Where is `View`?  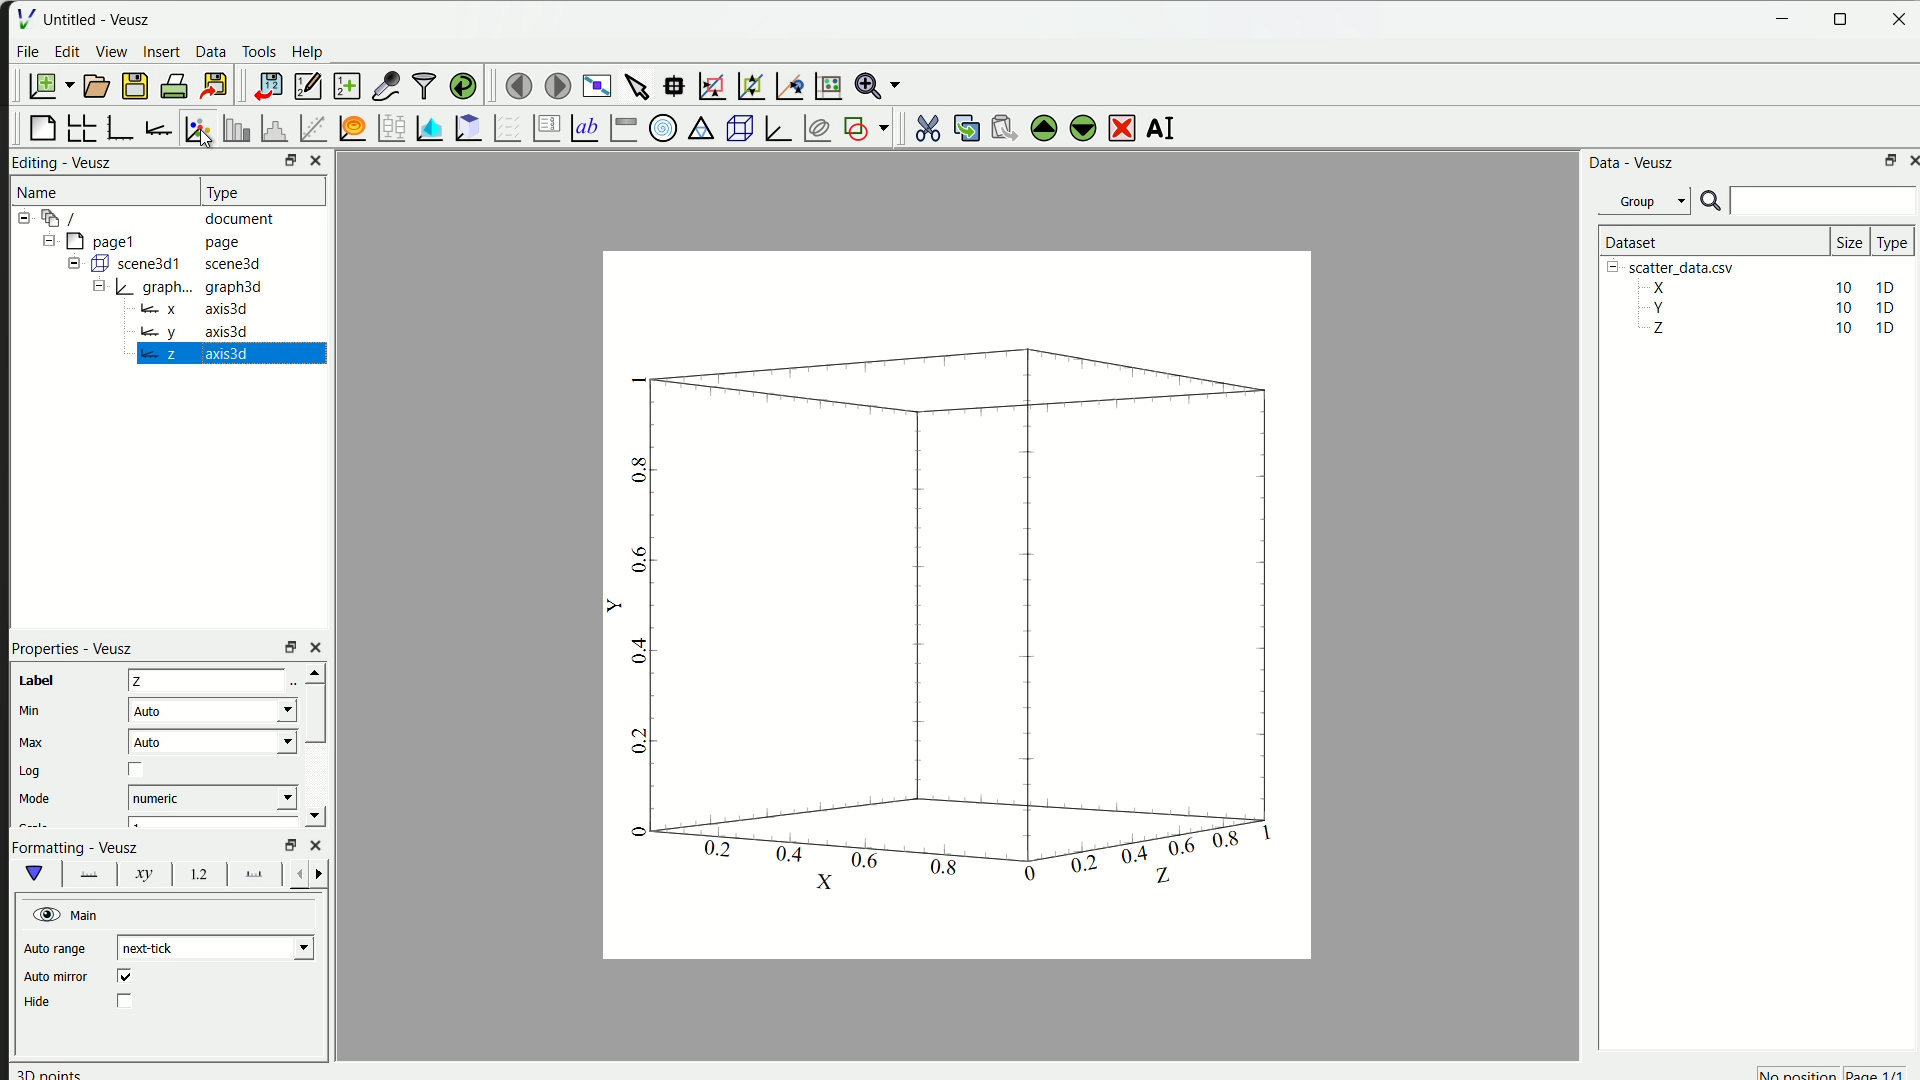 View is located at coordinates (109, 50).